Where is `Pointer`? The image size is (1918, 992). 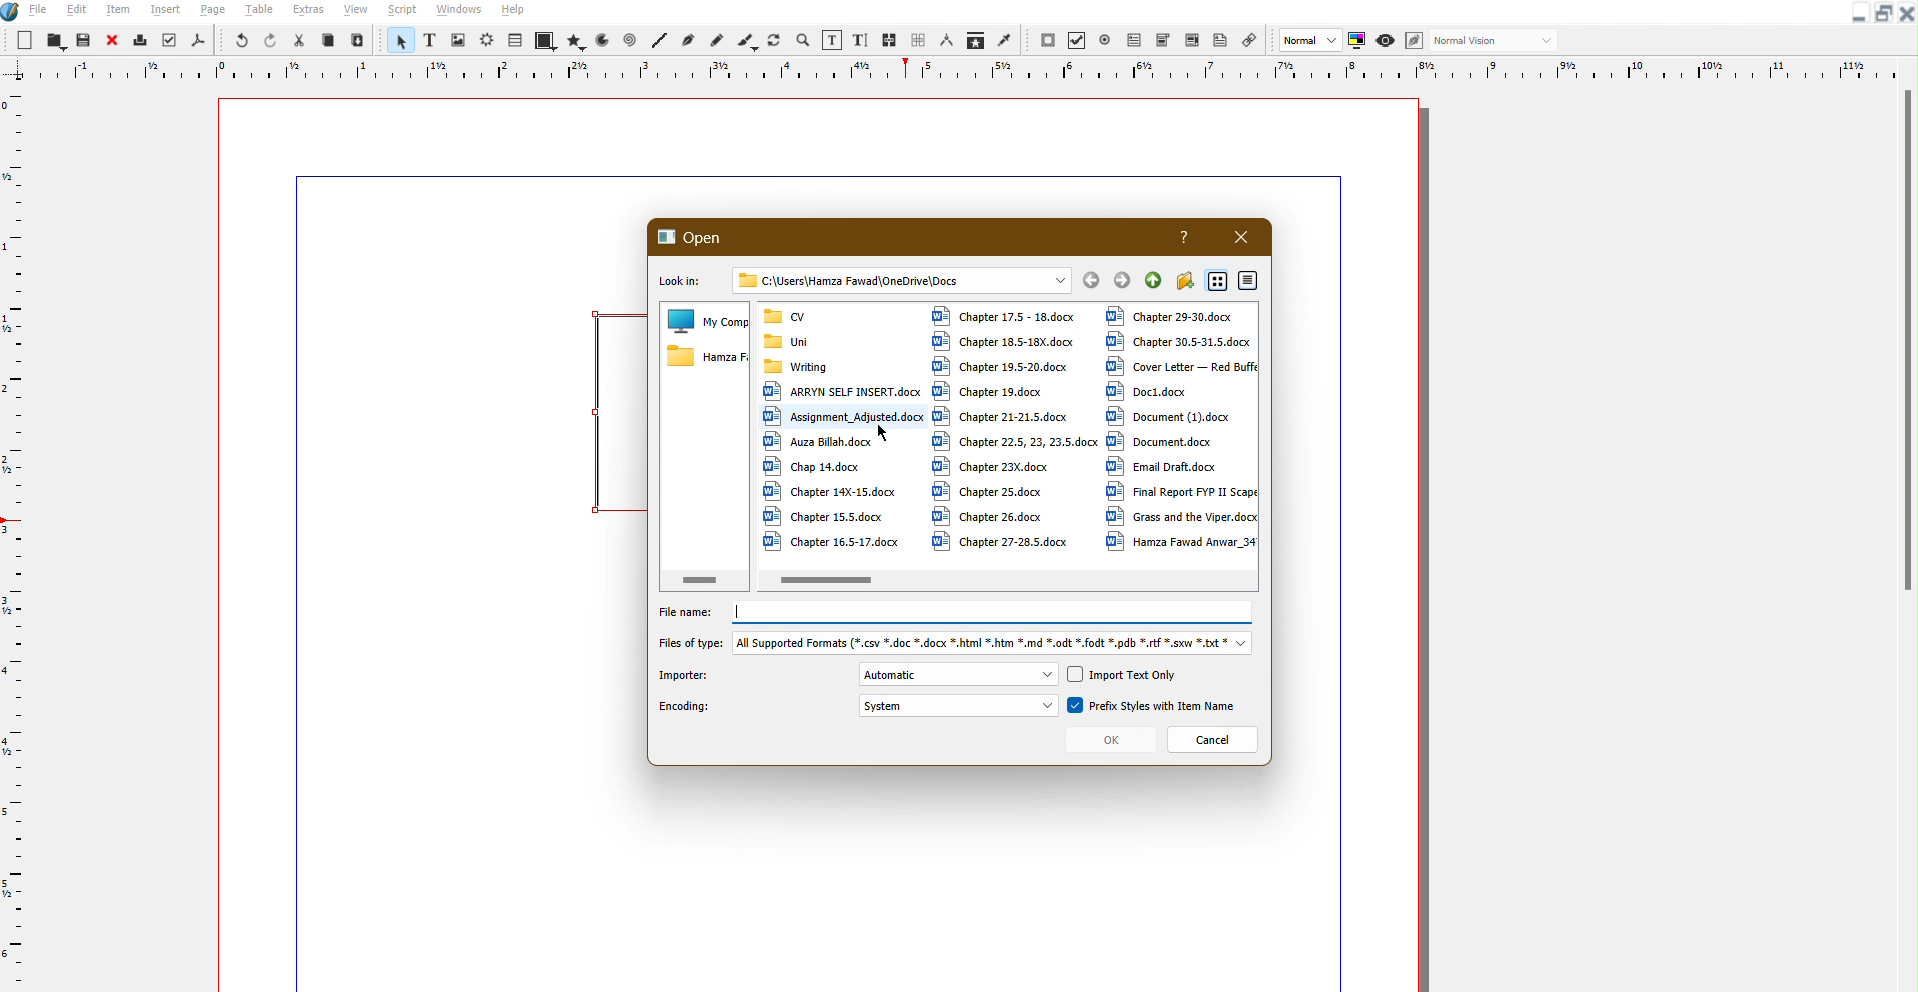
Pointer is located at coordinates (399, 39).